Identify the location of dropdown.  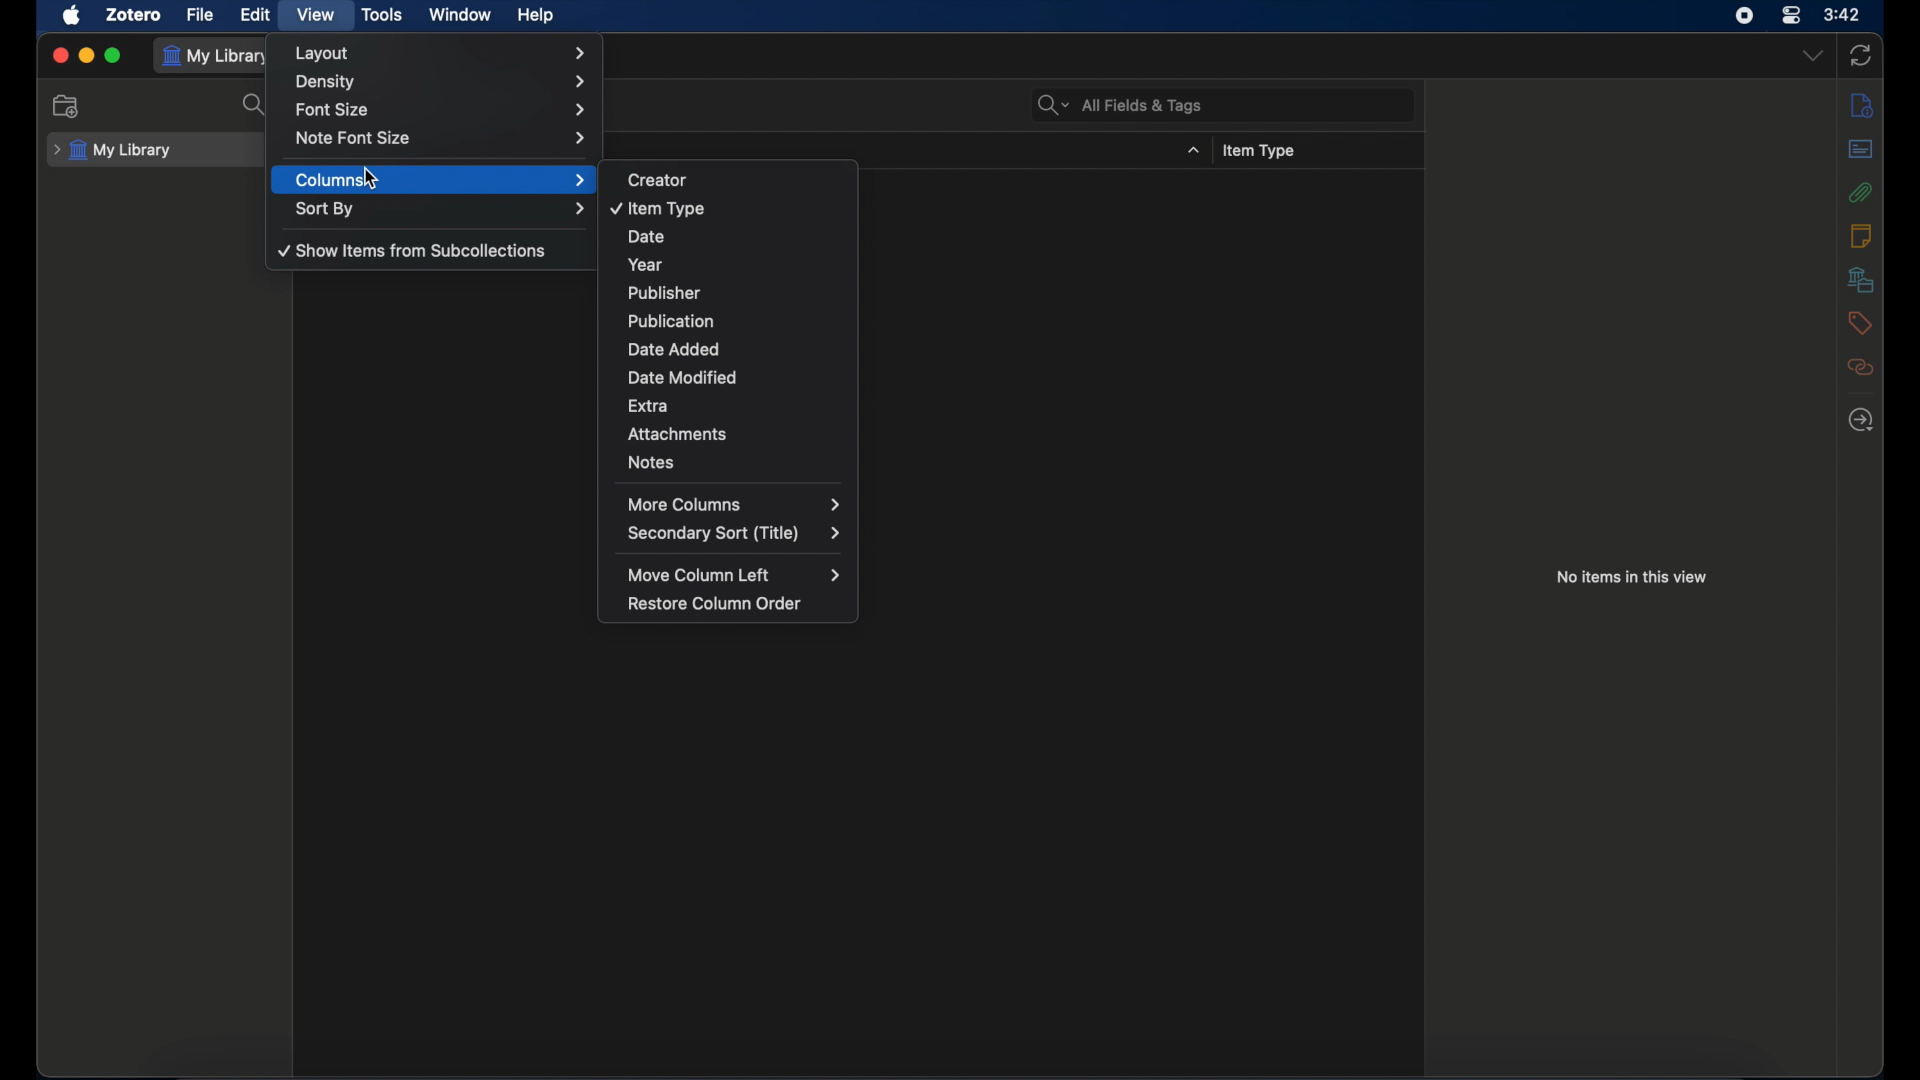
(1194, 150).